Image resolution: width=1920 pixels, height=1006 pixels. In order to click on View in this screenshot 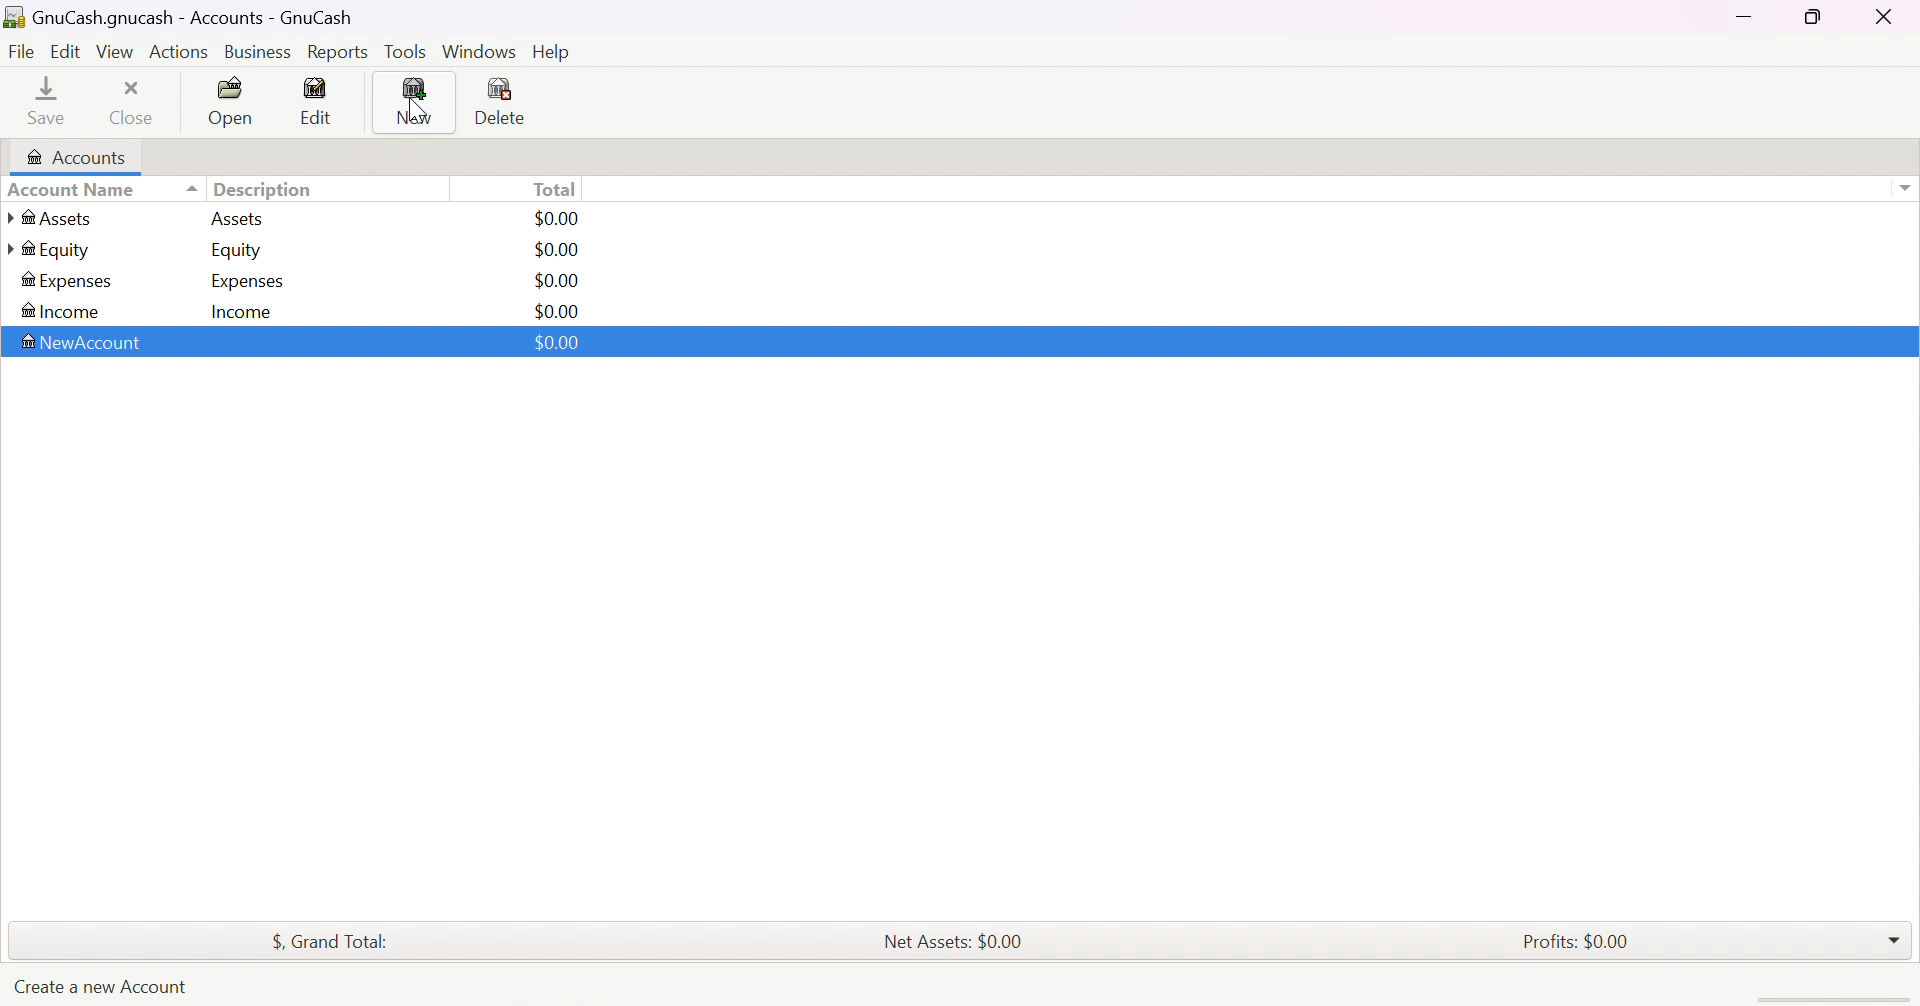, I will do `click(116, 52)`.